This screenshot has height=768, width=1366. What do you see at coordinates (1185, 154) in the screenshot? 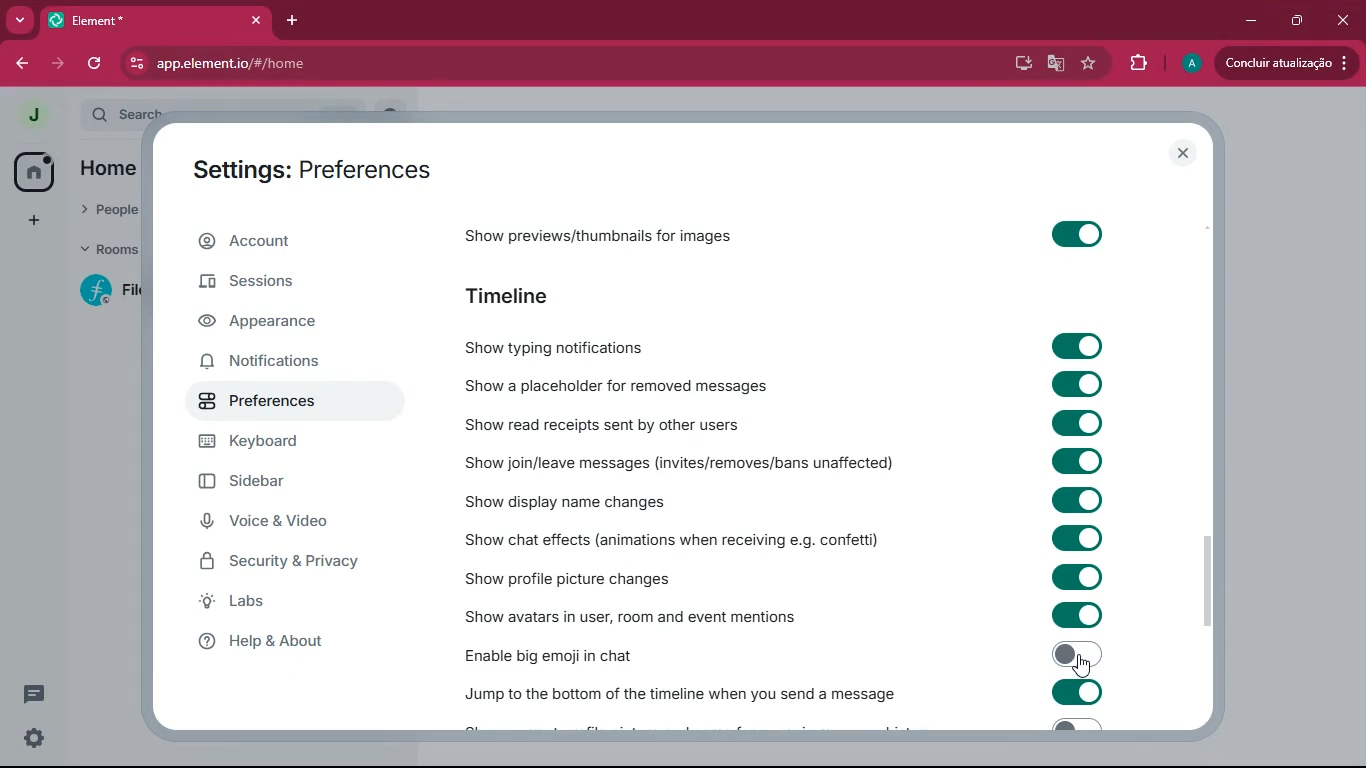
I see `close` at bounding box center [1185, 154].